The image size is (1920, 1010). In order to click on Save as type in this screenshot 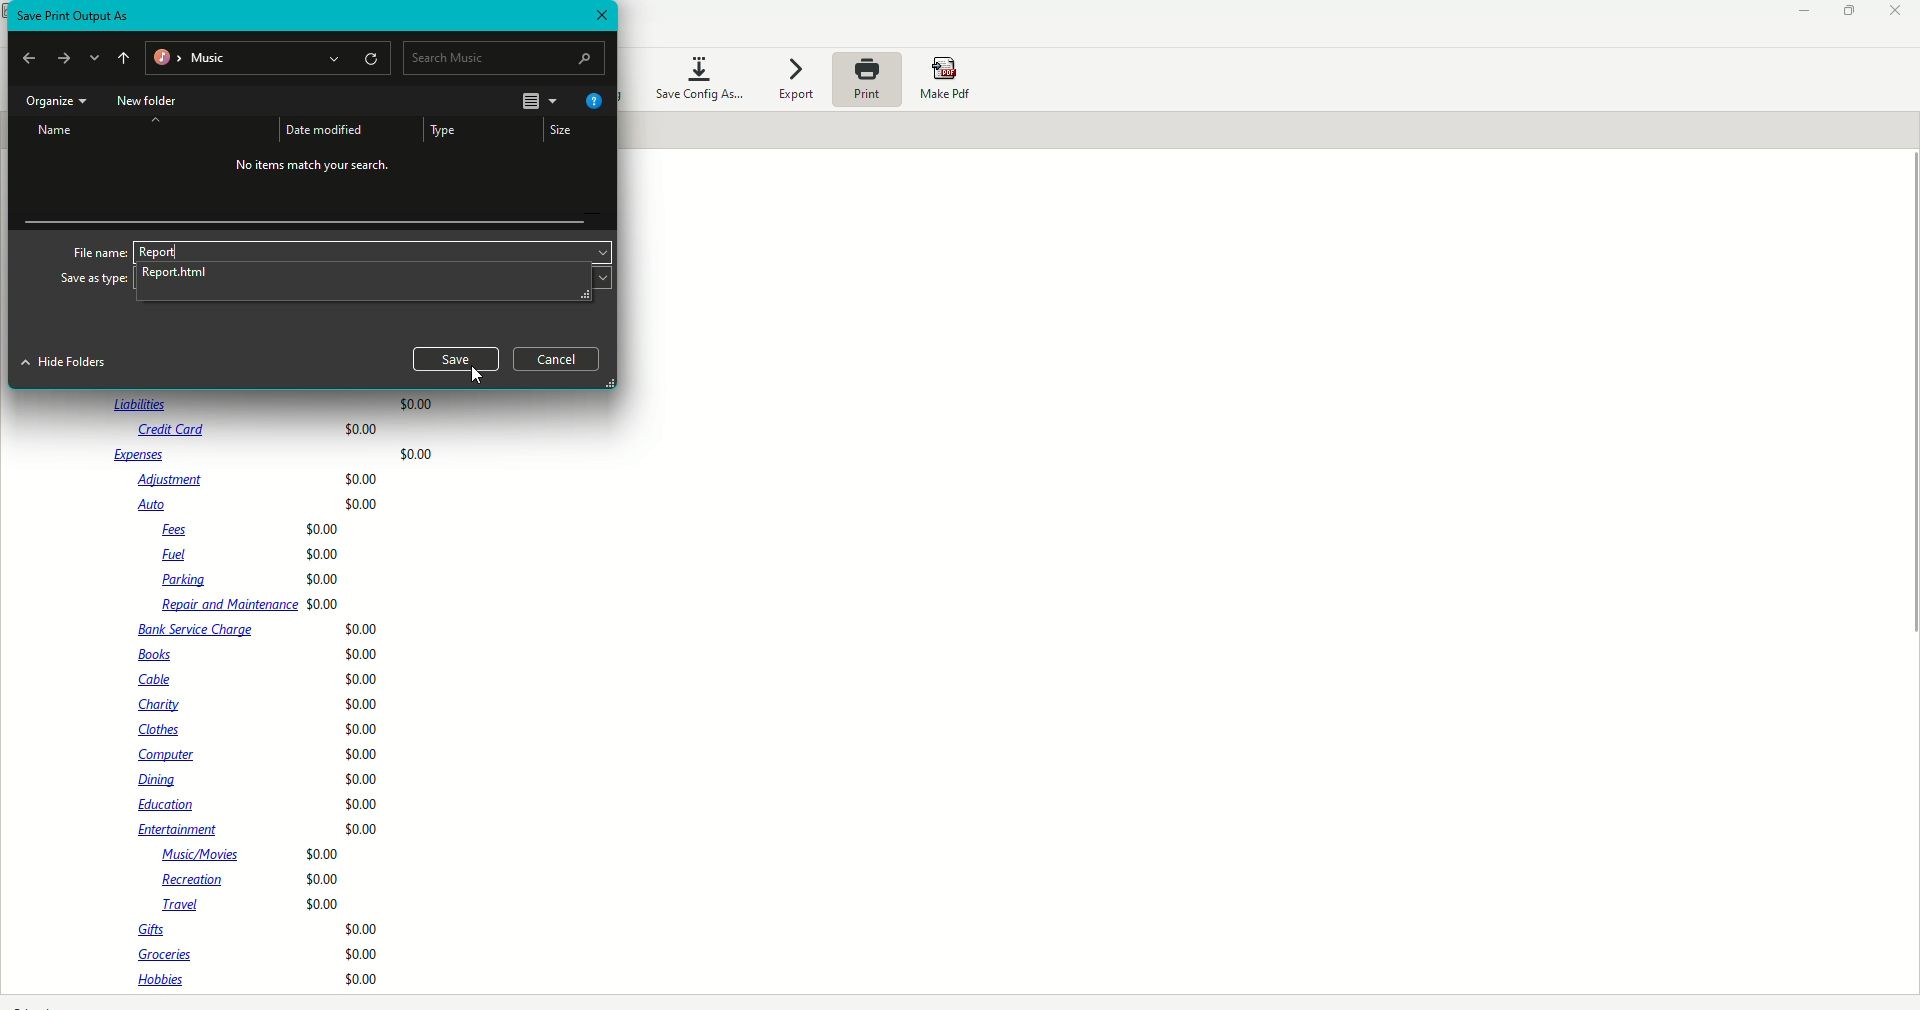, I will do `click(94, 280)`.